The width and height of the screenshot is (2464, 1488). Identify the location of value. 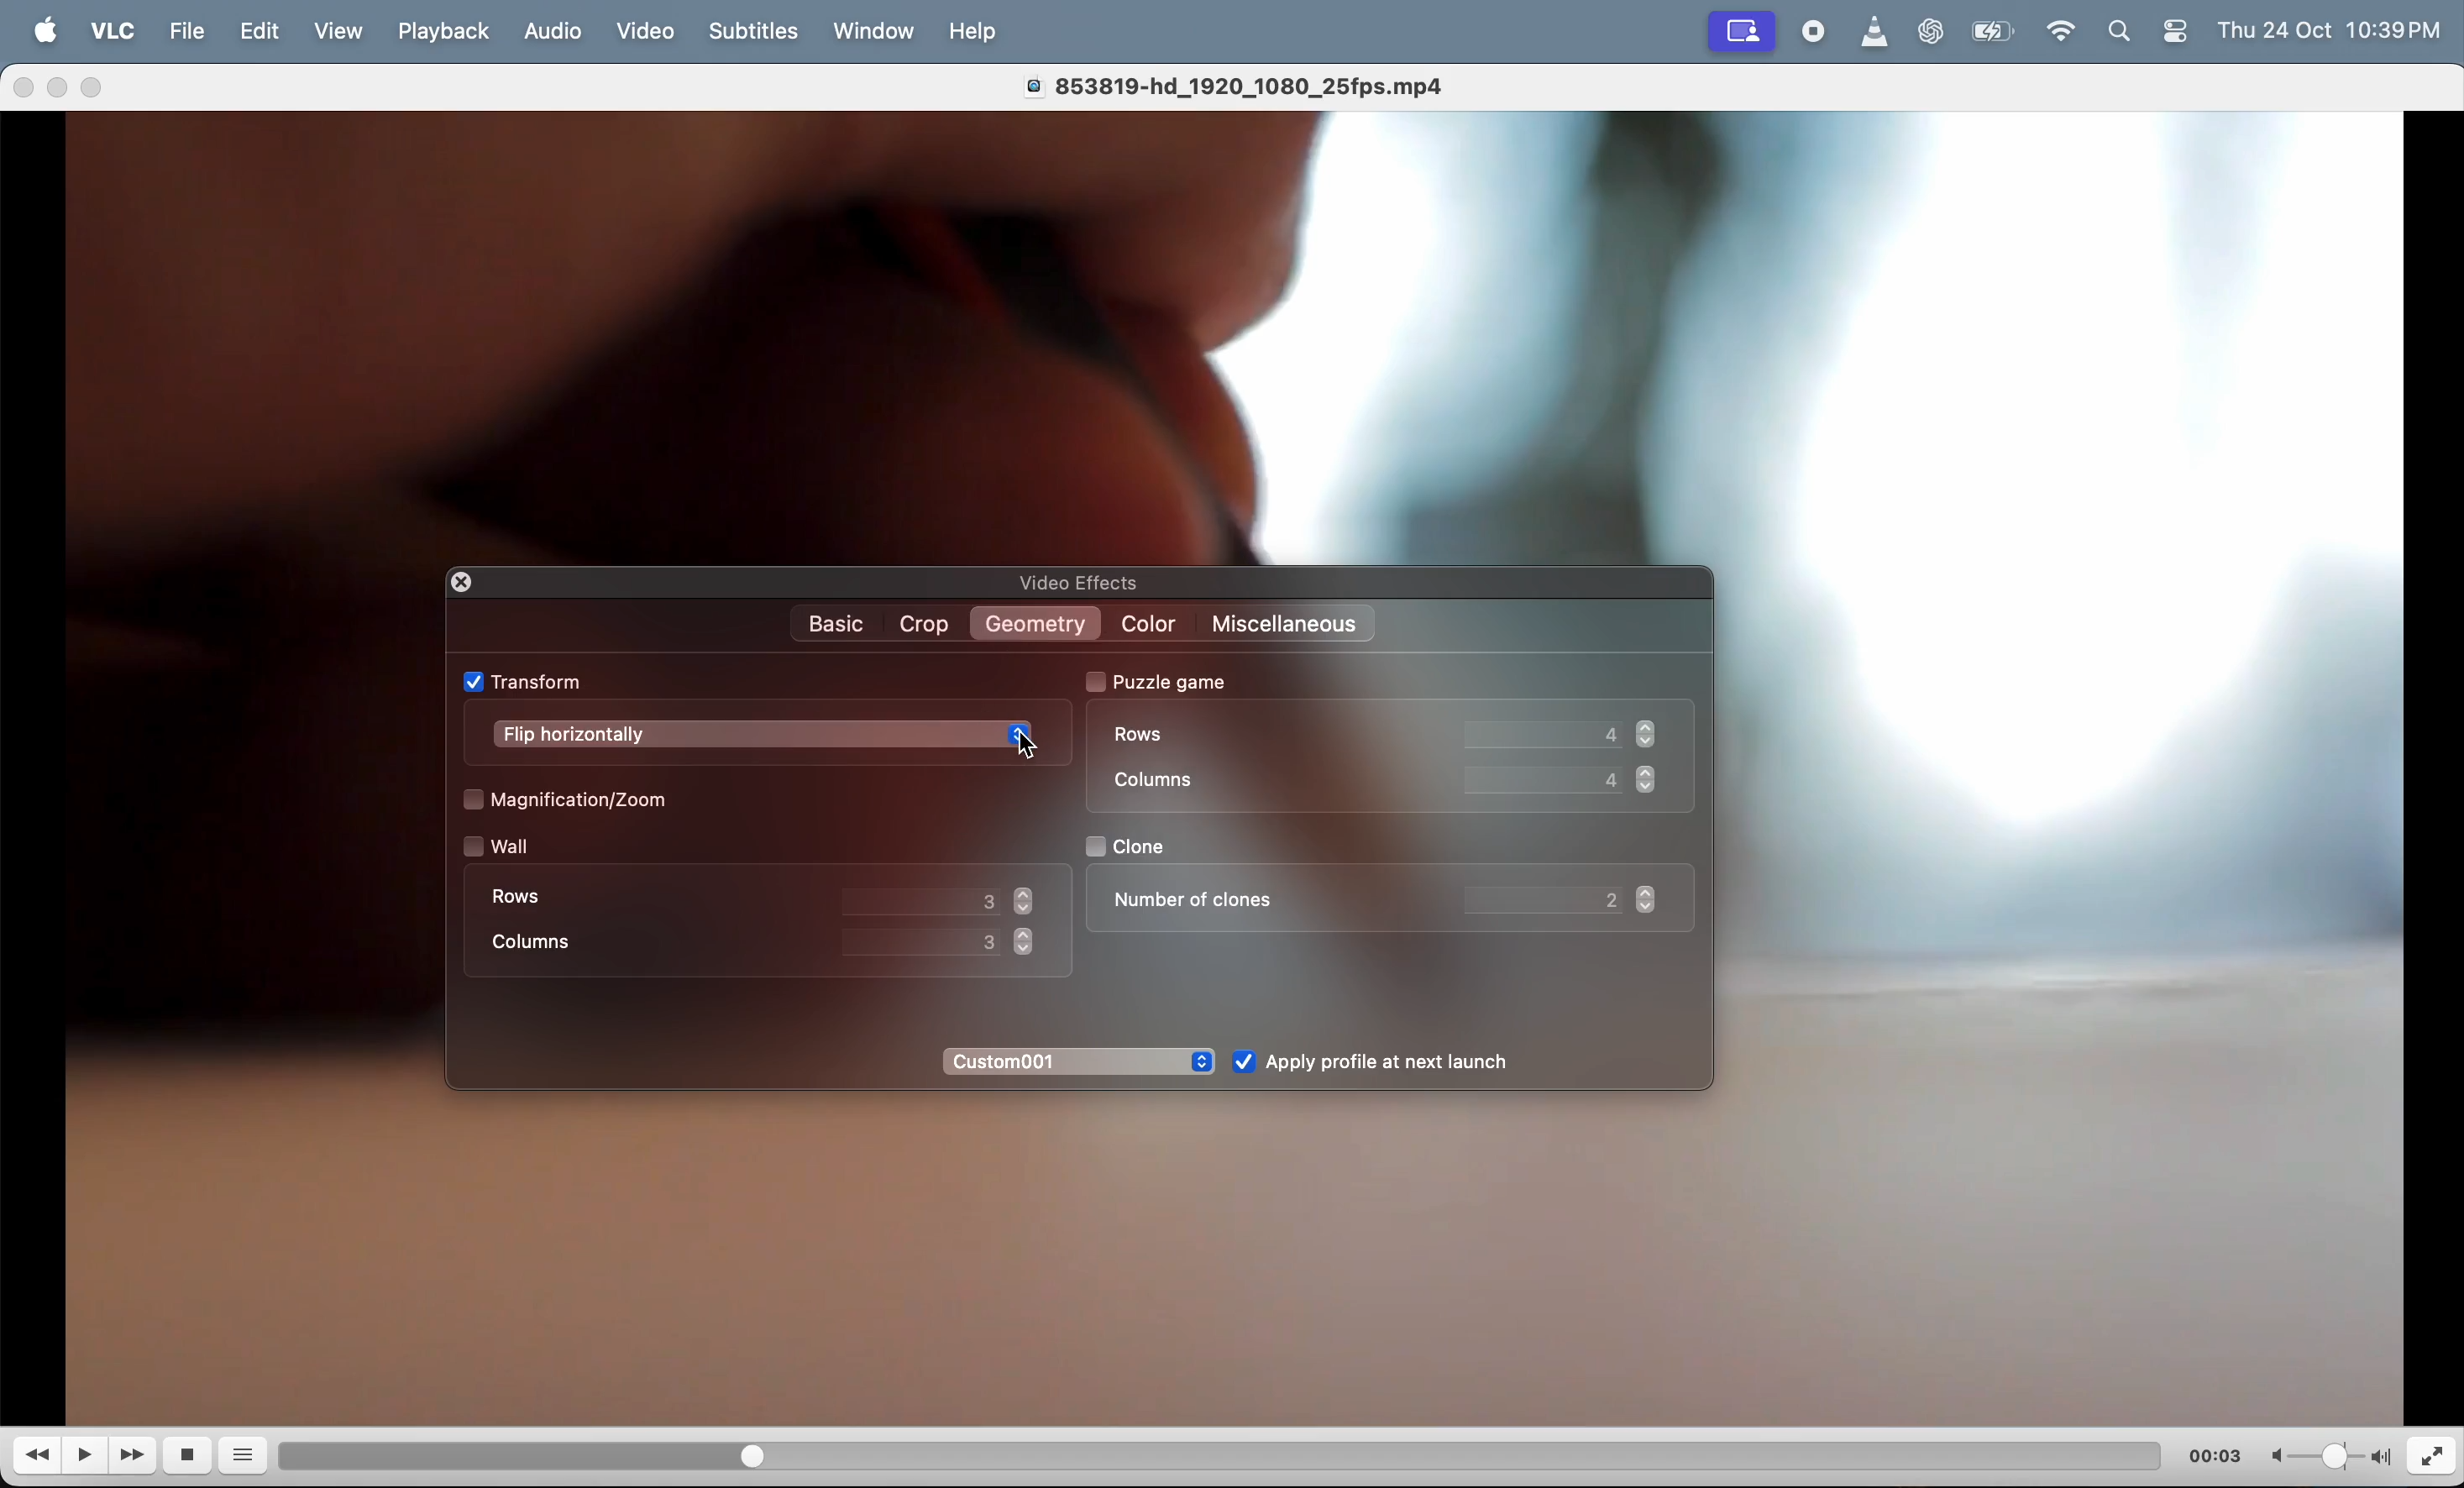
(1565, 902).